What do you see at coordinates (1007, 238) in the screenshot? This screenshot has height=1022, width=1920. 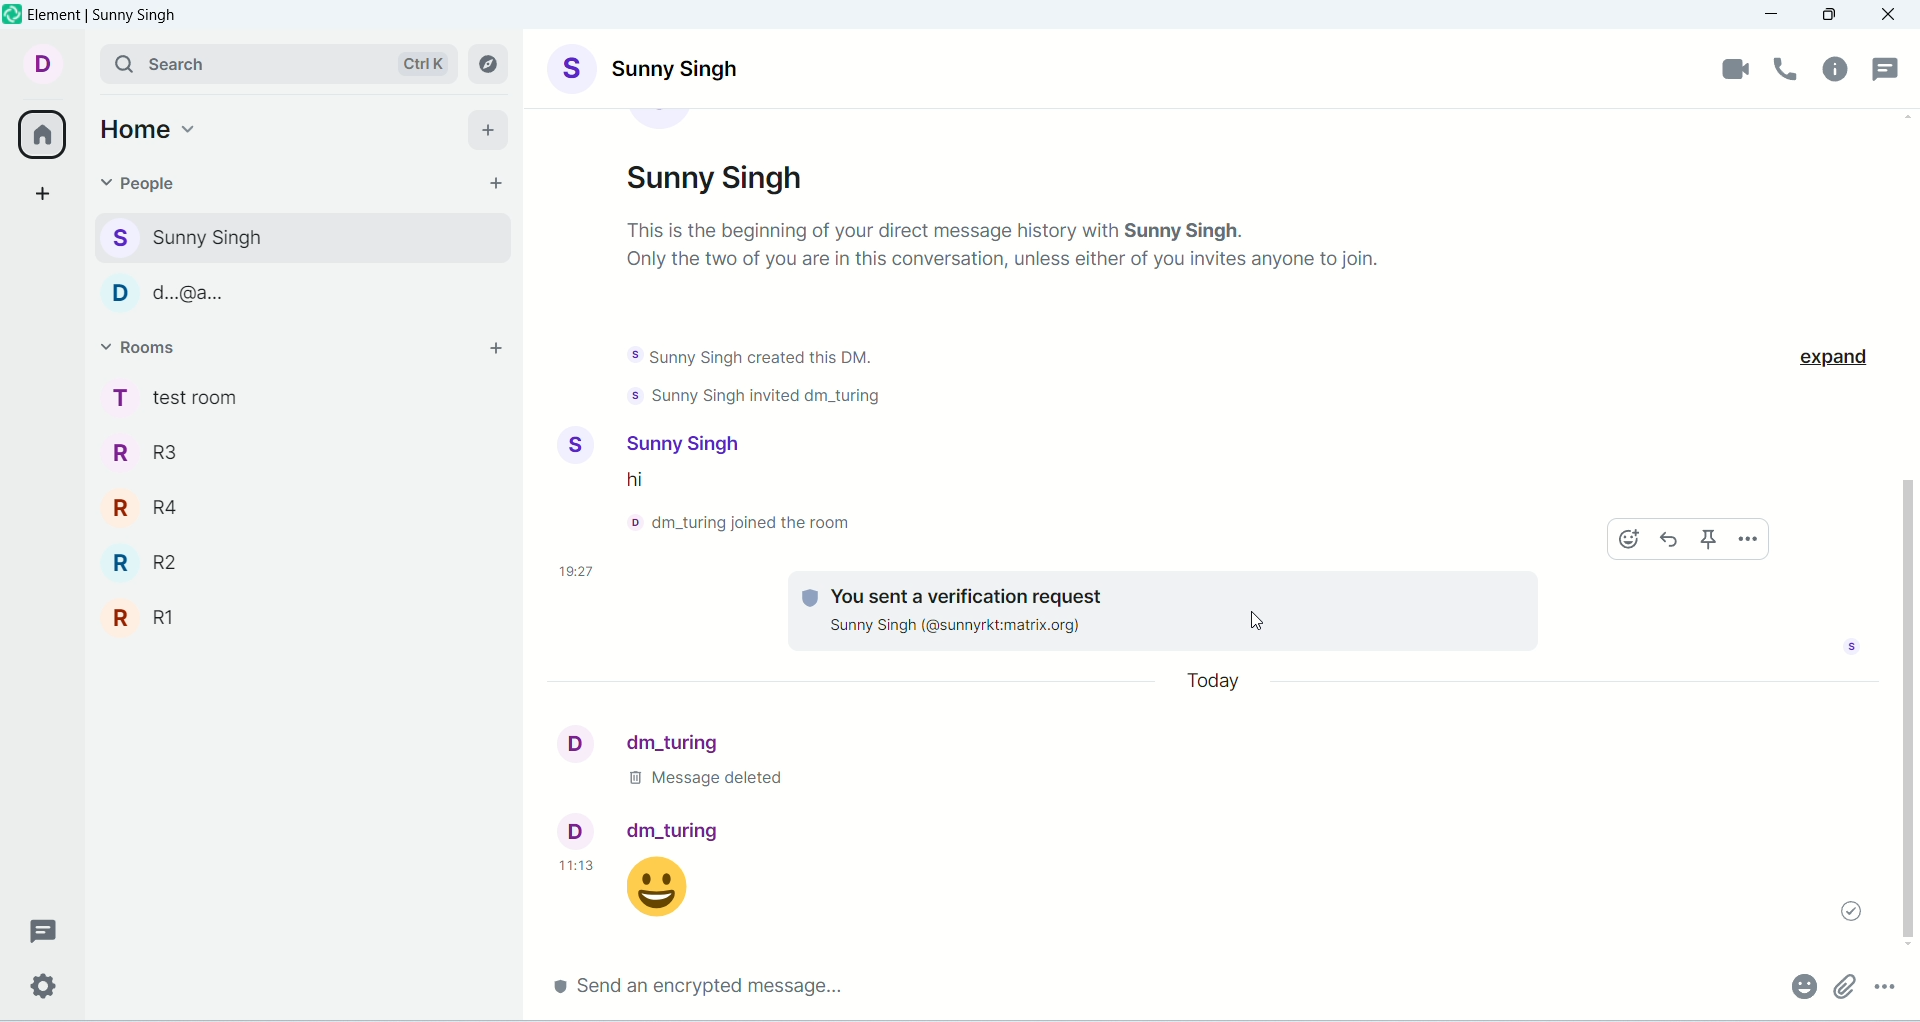 I see `text` at bounding box center [1007, 238].